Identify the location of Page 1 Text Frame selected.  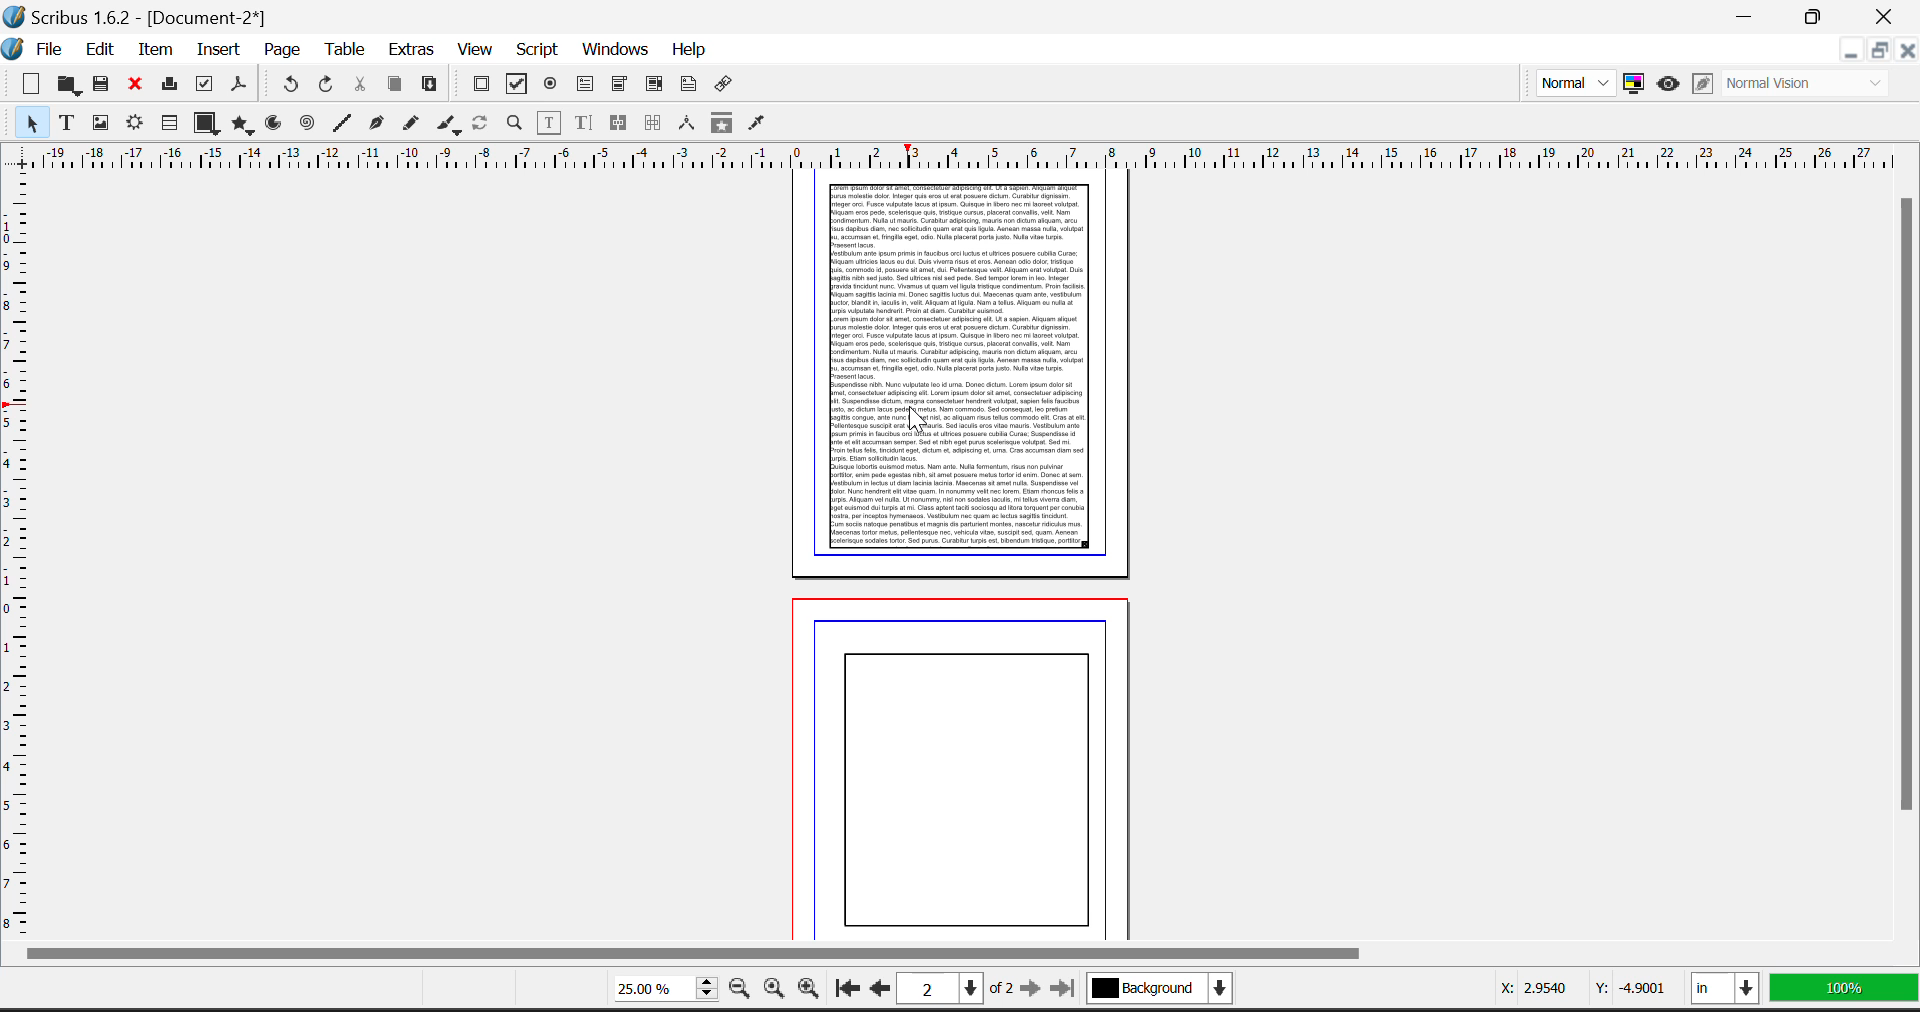
(957, 372).